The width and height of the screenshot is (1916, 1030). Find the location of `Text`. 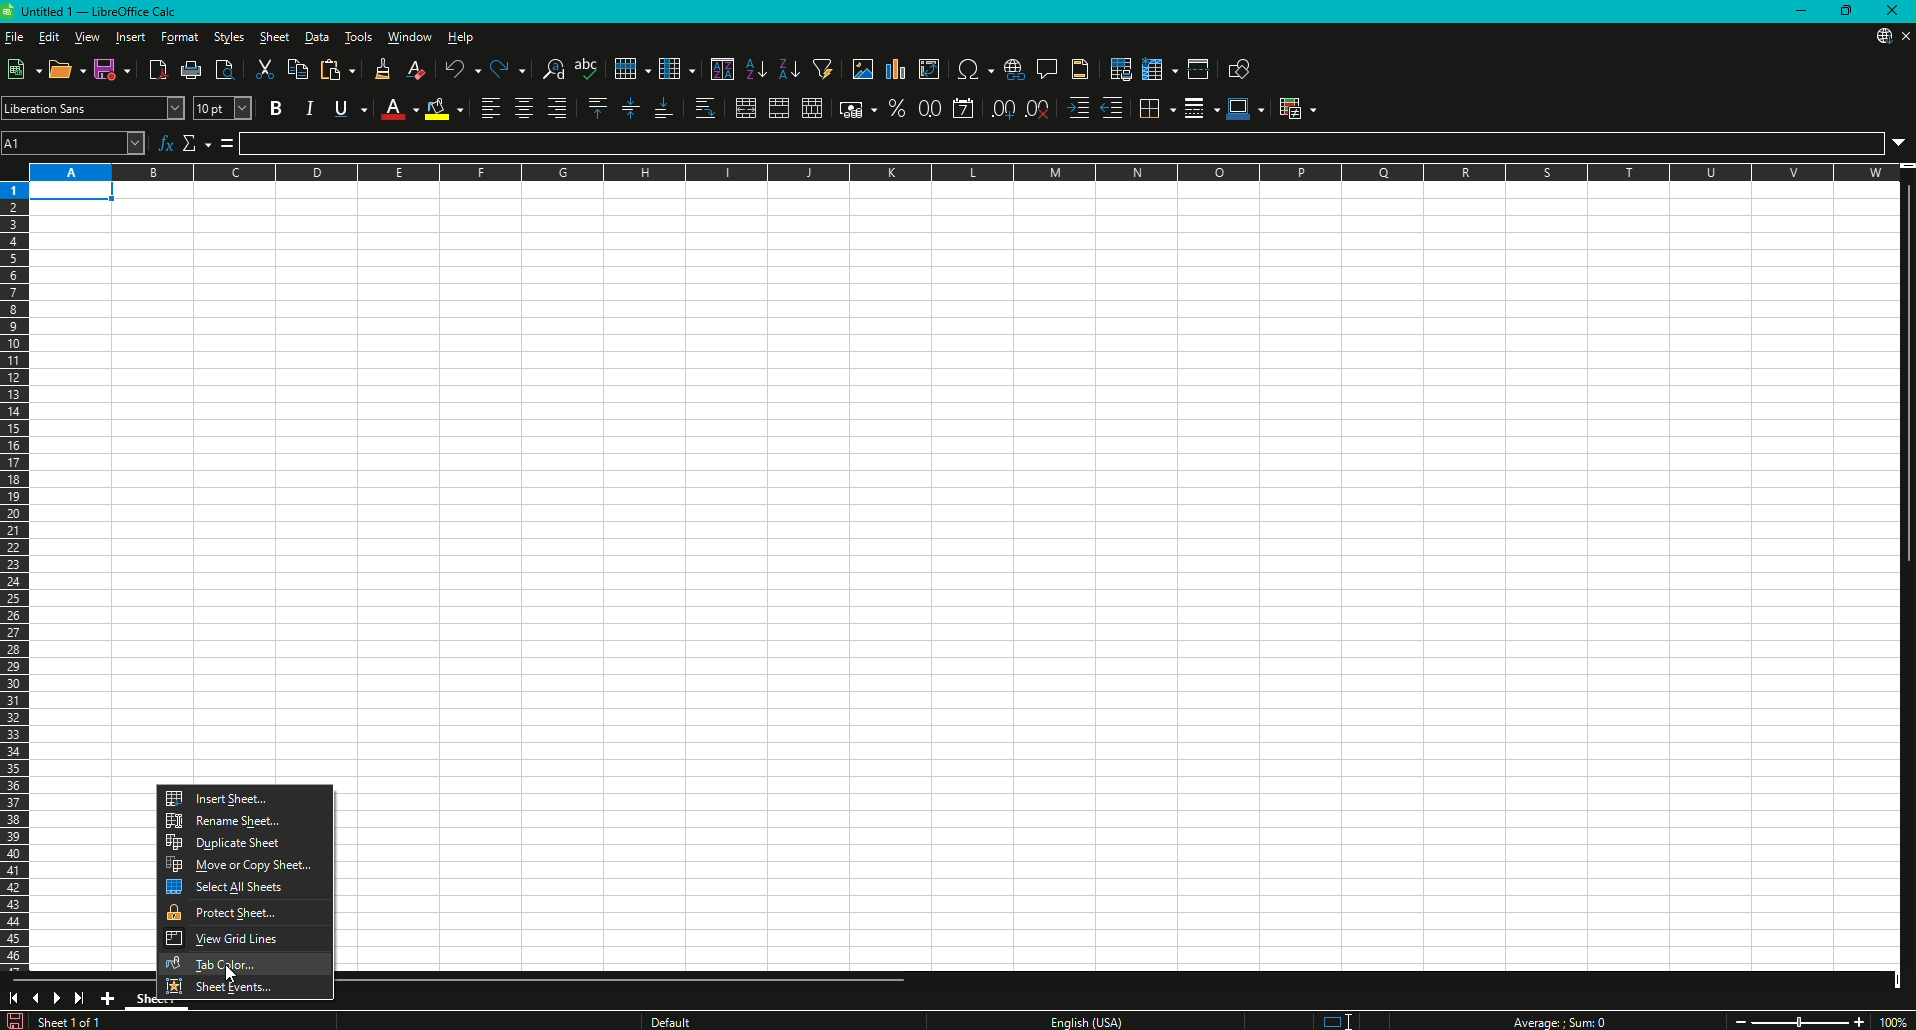

Text is located at coordinates (99, 11).